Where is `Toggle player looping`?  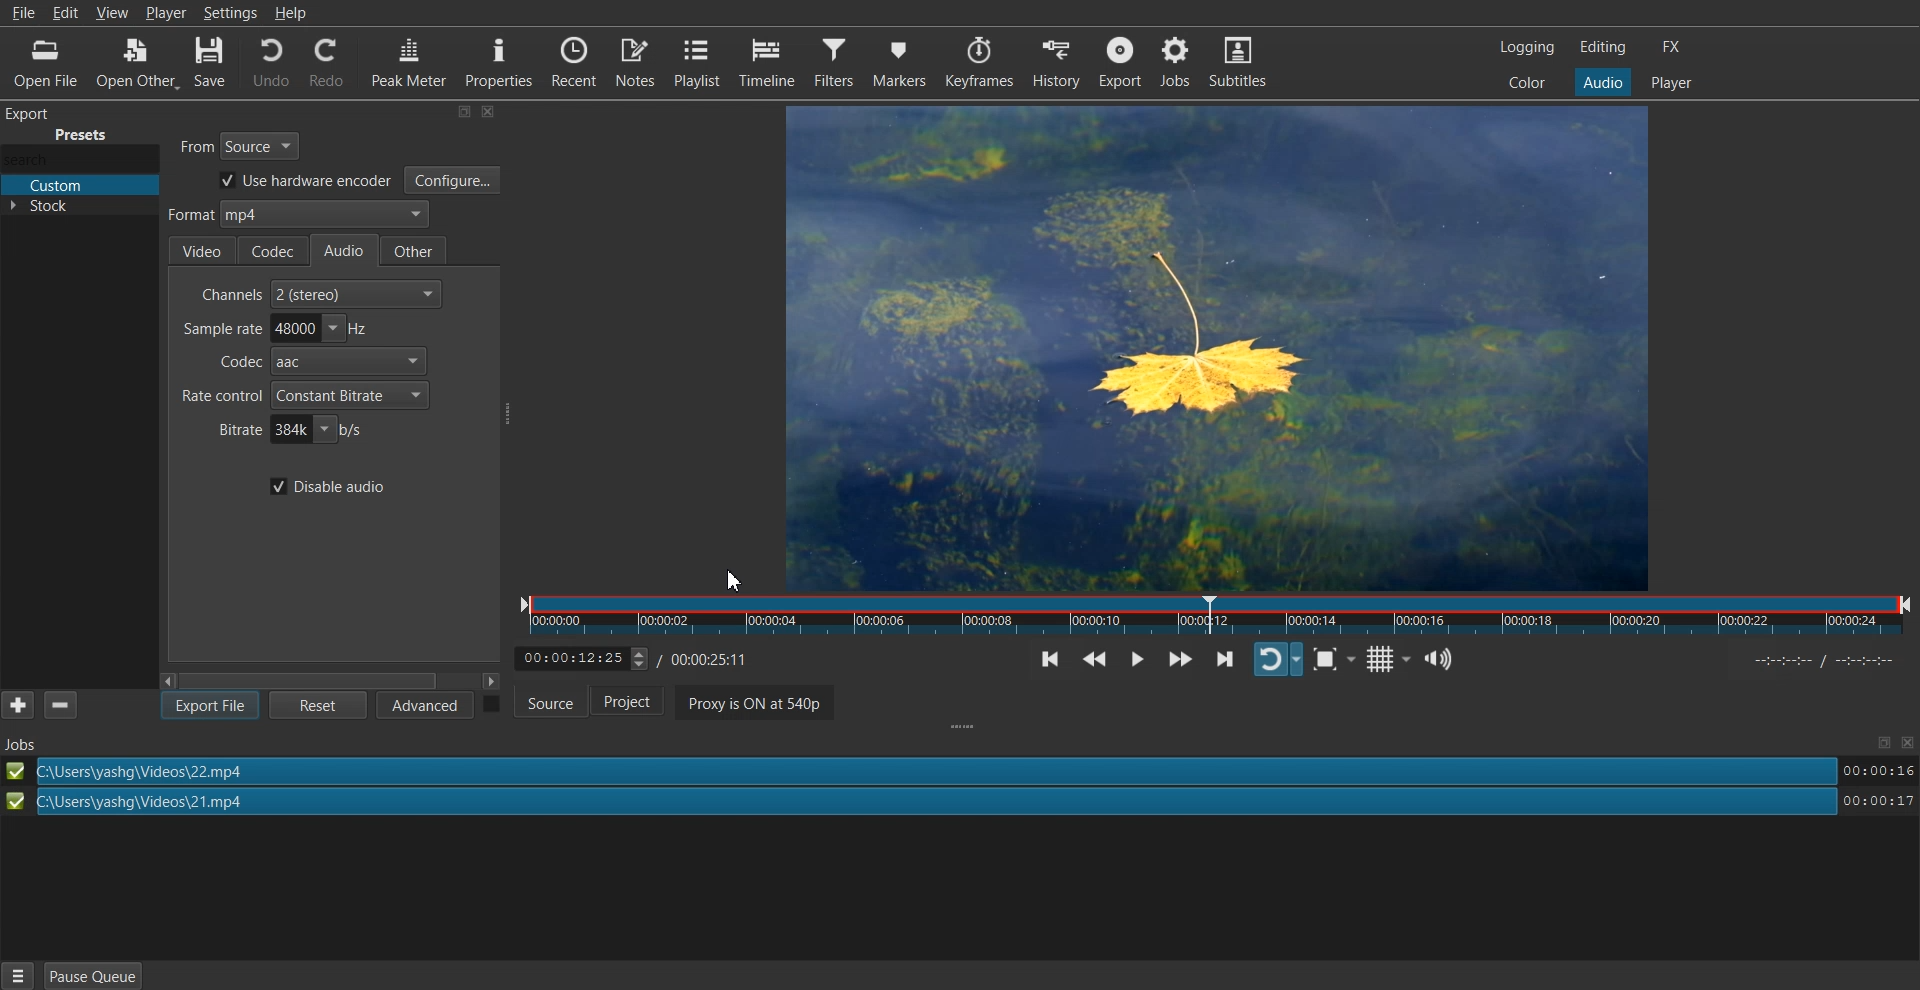 Toggle player looping is located at coordinates (1274, 658).